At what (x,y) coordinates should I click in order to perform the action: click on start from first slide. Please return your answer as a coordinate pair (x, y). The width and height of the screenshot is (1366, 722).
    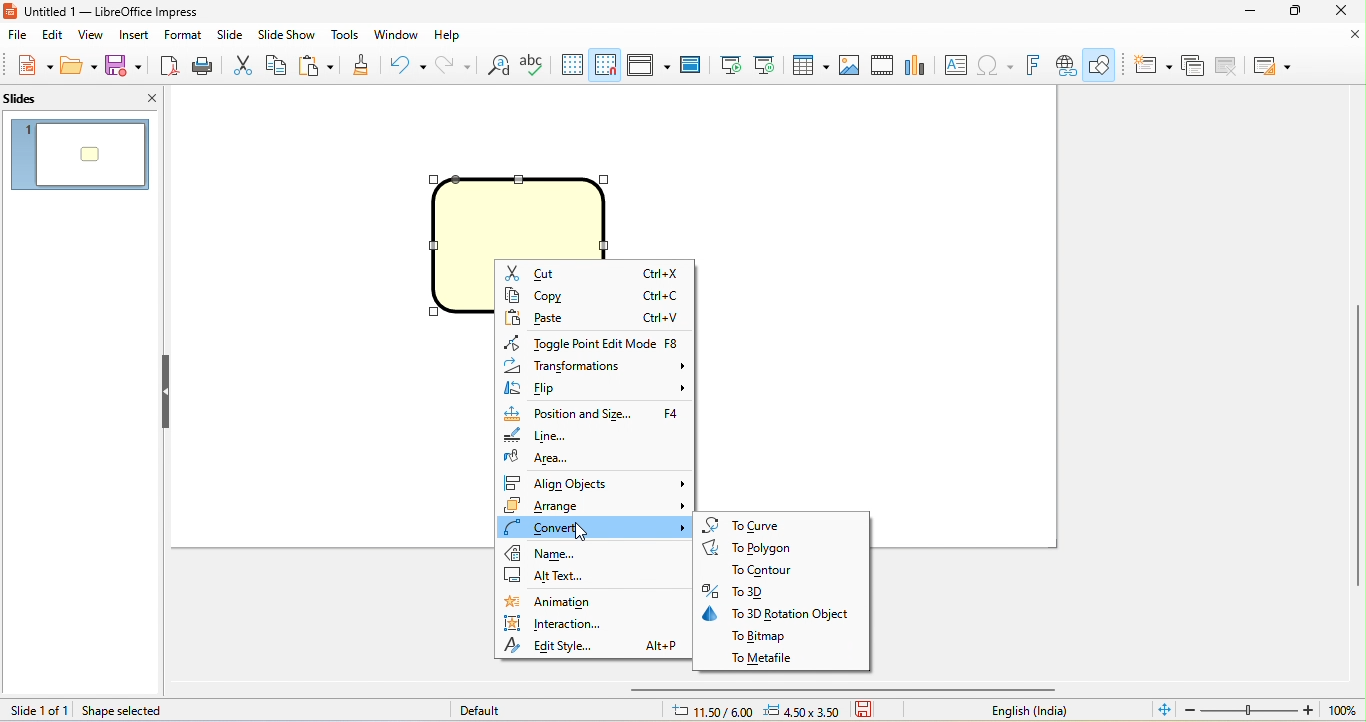
    Looking at the image, I should click on (729, 64).